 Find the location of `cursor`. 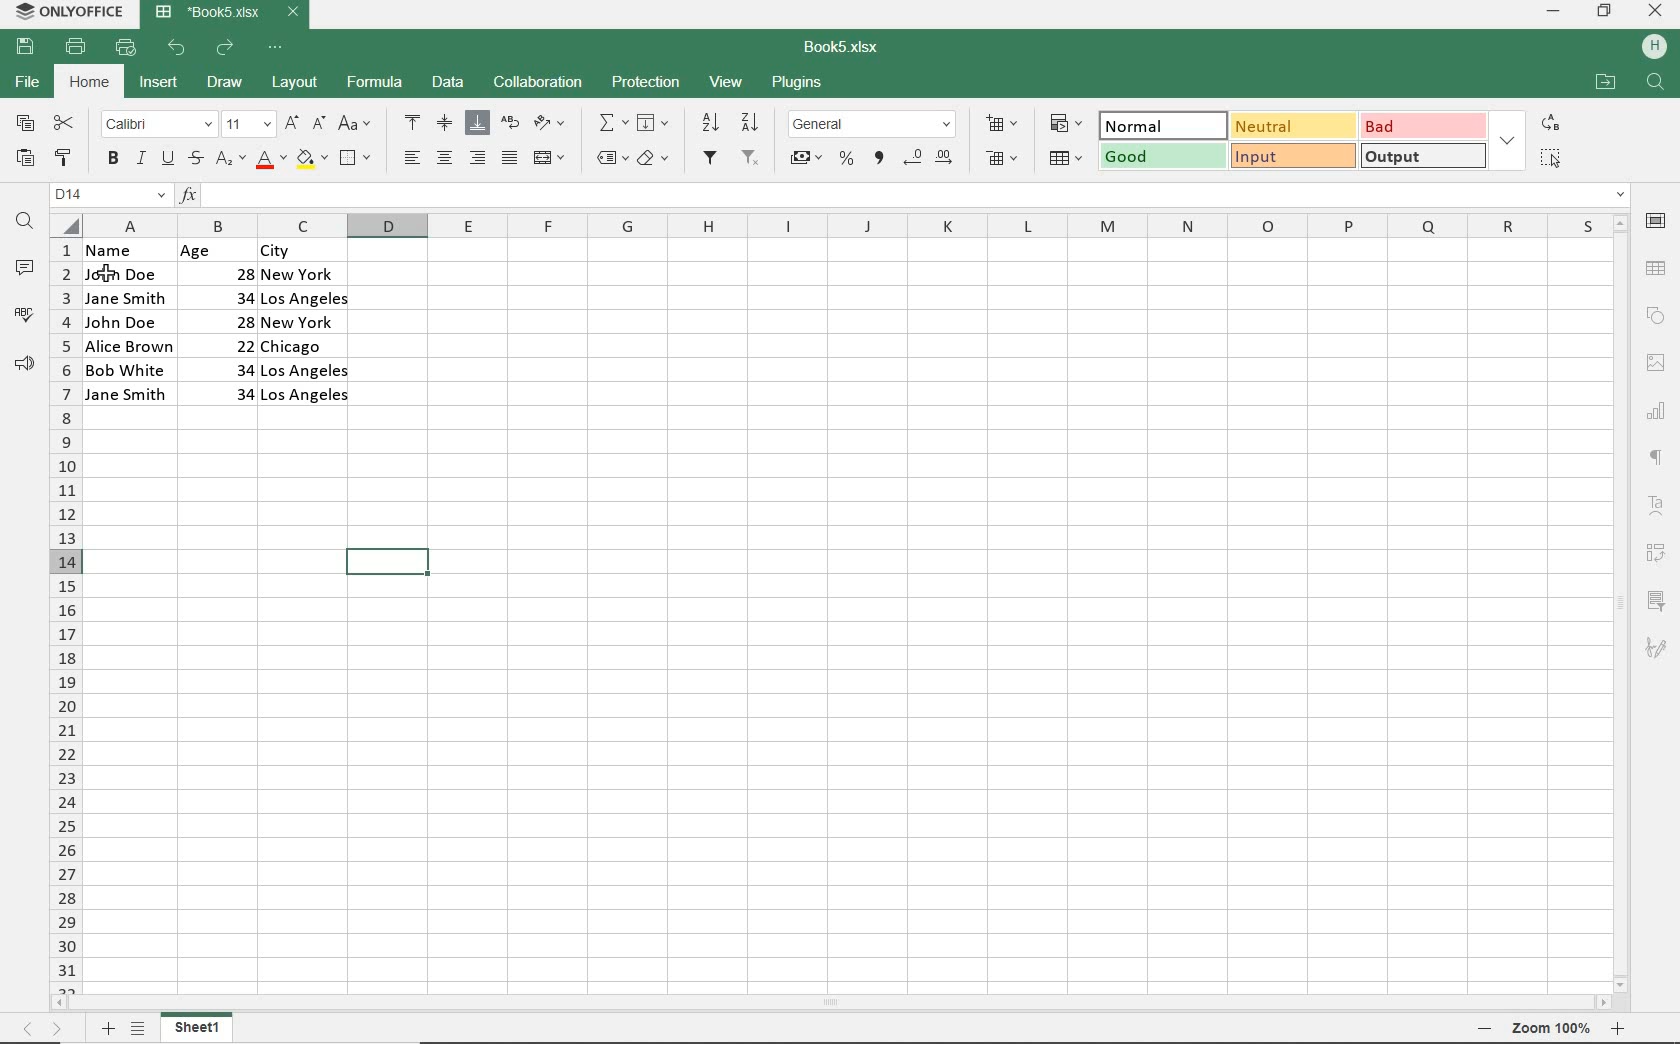

cursor is located at coordinates (111, 273).